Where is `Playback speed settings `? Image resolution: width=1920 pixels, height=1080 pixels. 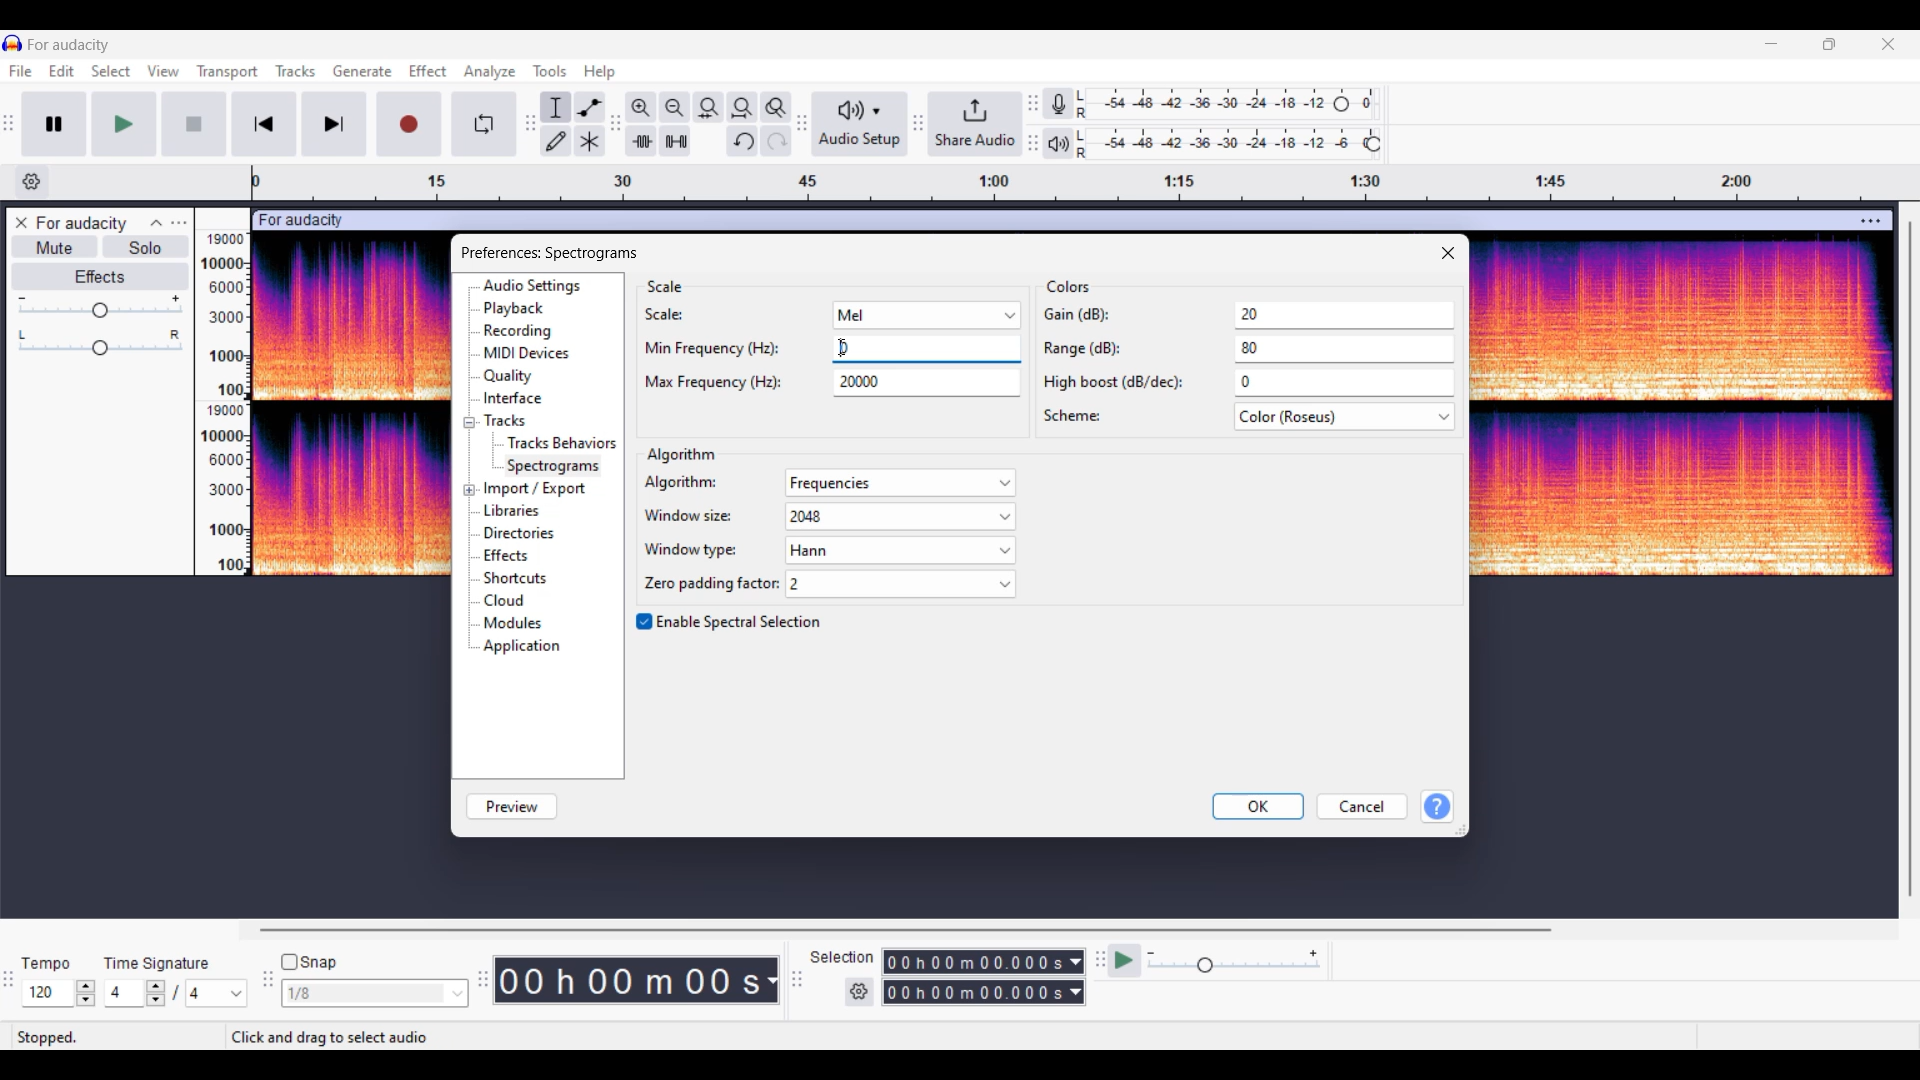 Playback speed settings  is located at coordinates (1216, 960).